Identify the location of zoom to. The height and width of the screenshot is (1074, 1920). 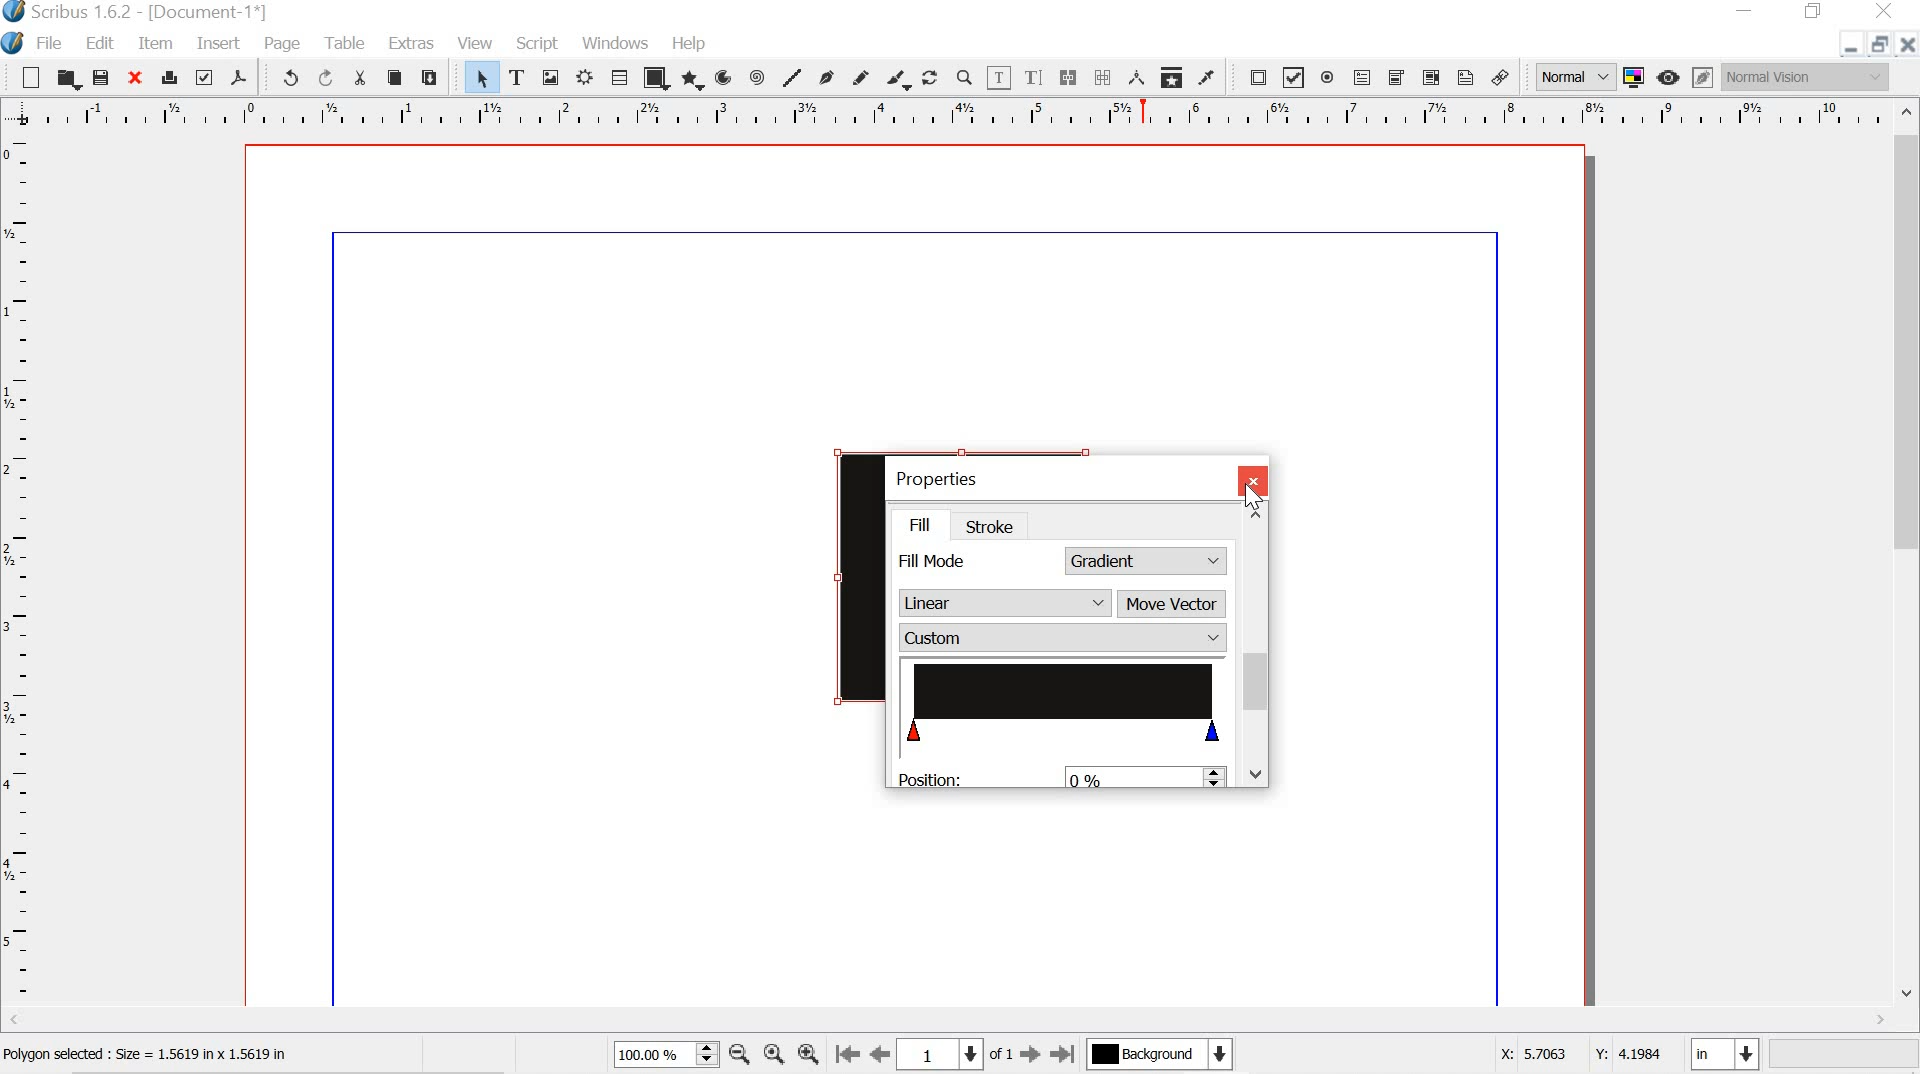
(776, 1055).